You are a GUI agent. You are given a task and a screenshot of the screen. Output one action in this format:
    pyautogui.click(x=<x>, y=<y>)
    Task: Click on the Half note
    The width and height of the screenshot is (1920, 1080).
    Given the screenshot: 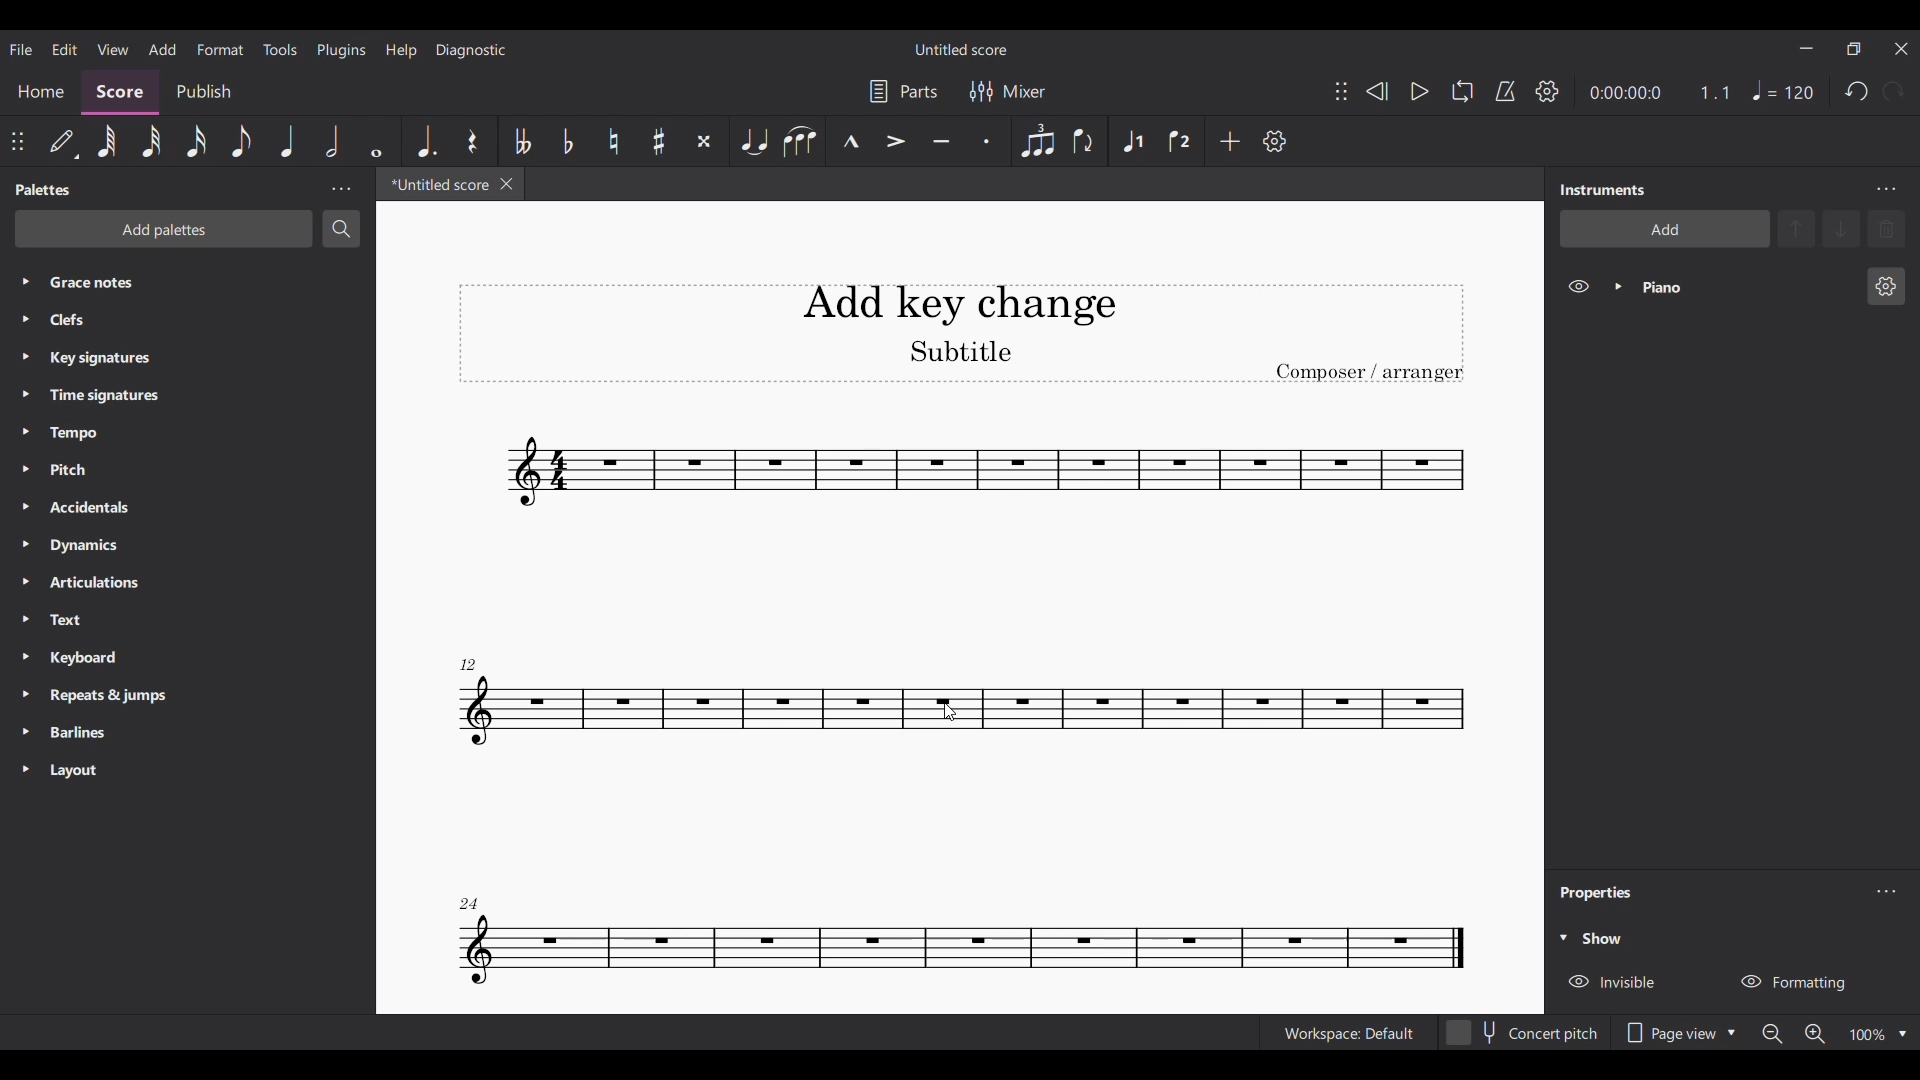 What is the action you would take?
    pyautogui.click(x=333, y=141)
    